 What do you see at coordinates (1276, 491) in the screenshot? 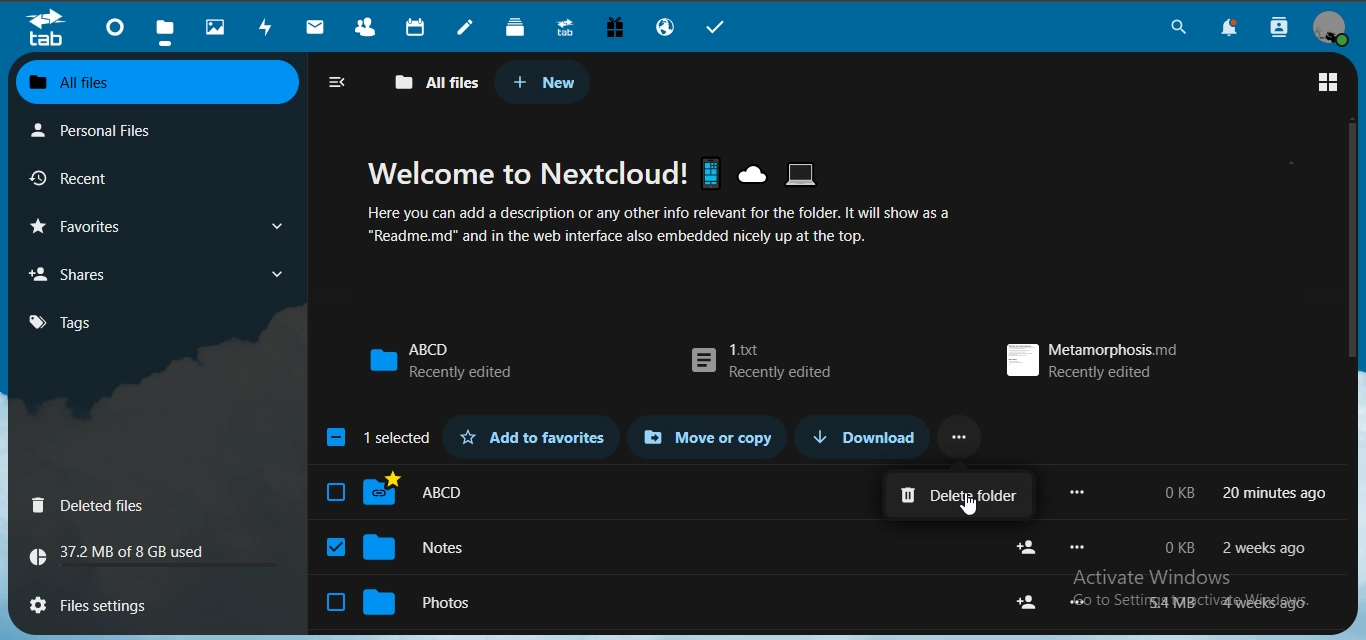
I see `20 min ago` at bounding box center [1276, 491].